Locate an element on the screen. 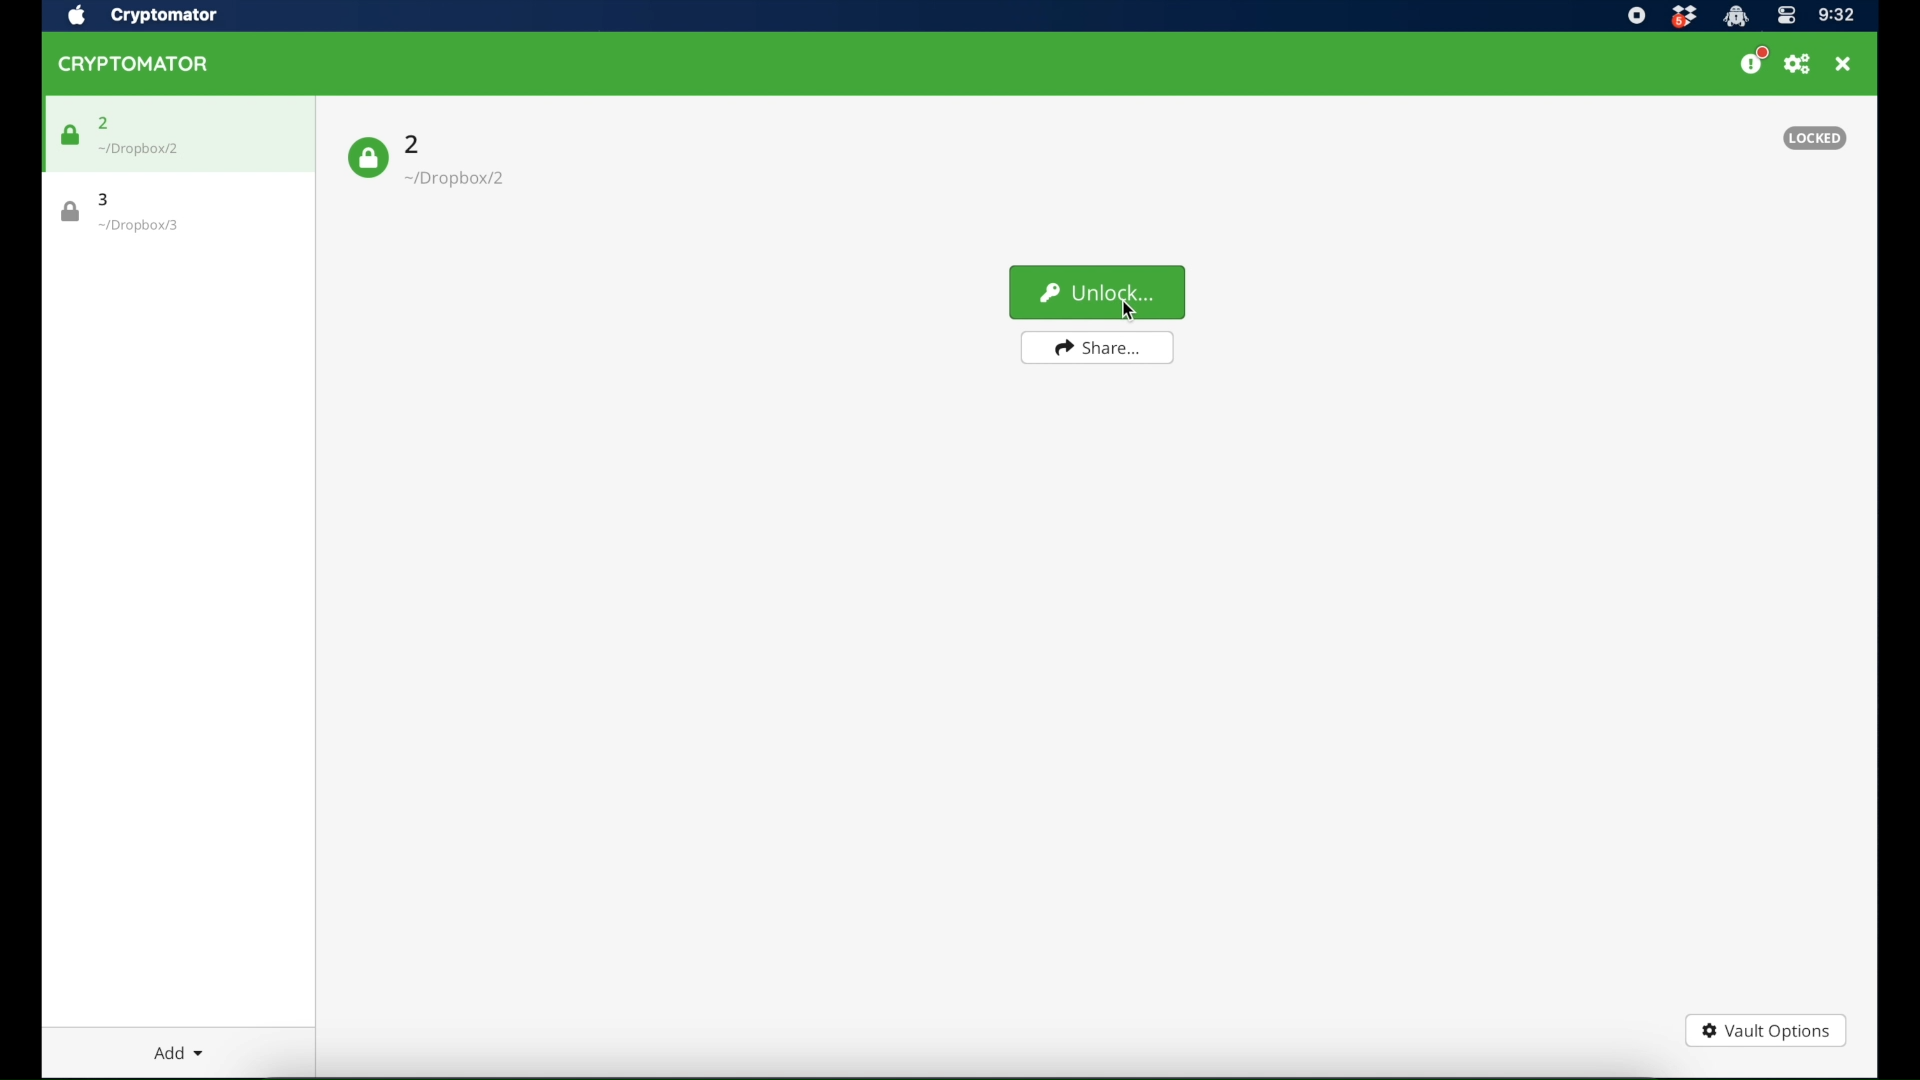  3 is located at coordinates (102, 199).